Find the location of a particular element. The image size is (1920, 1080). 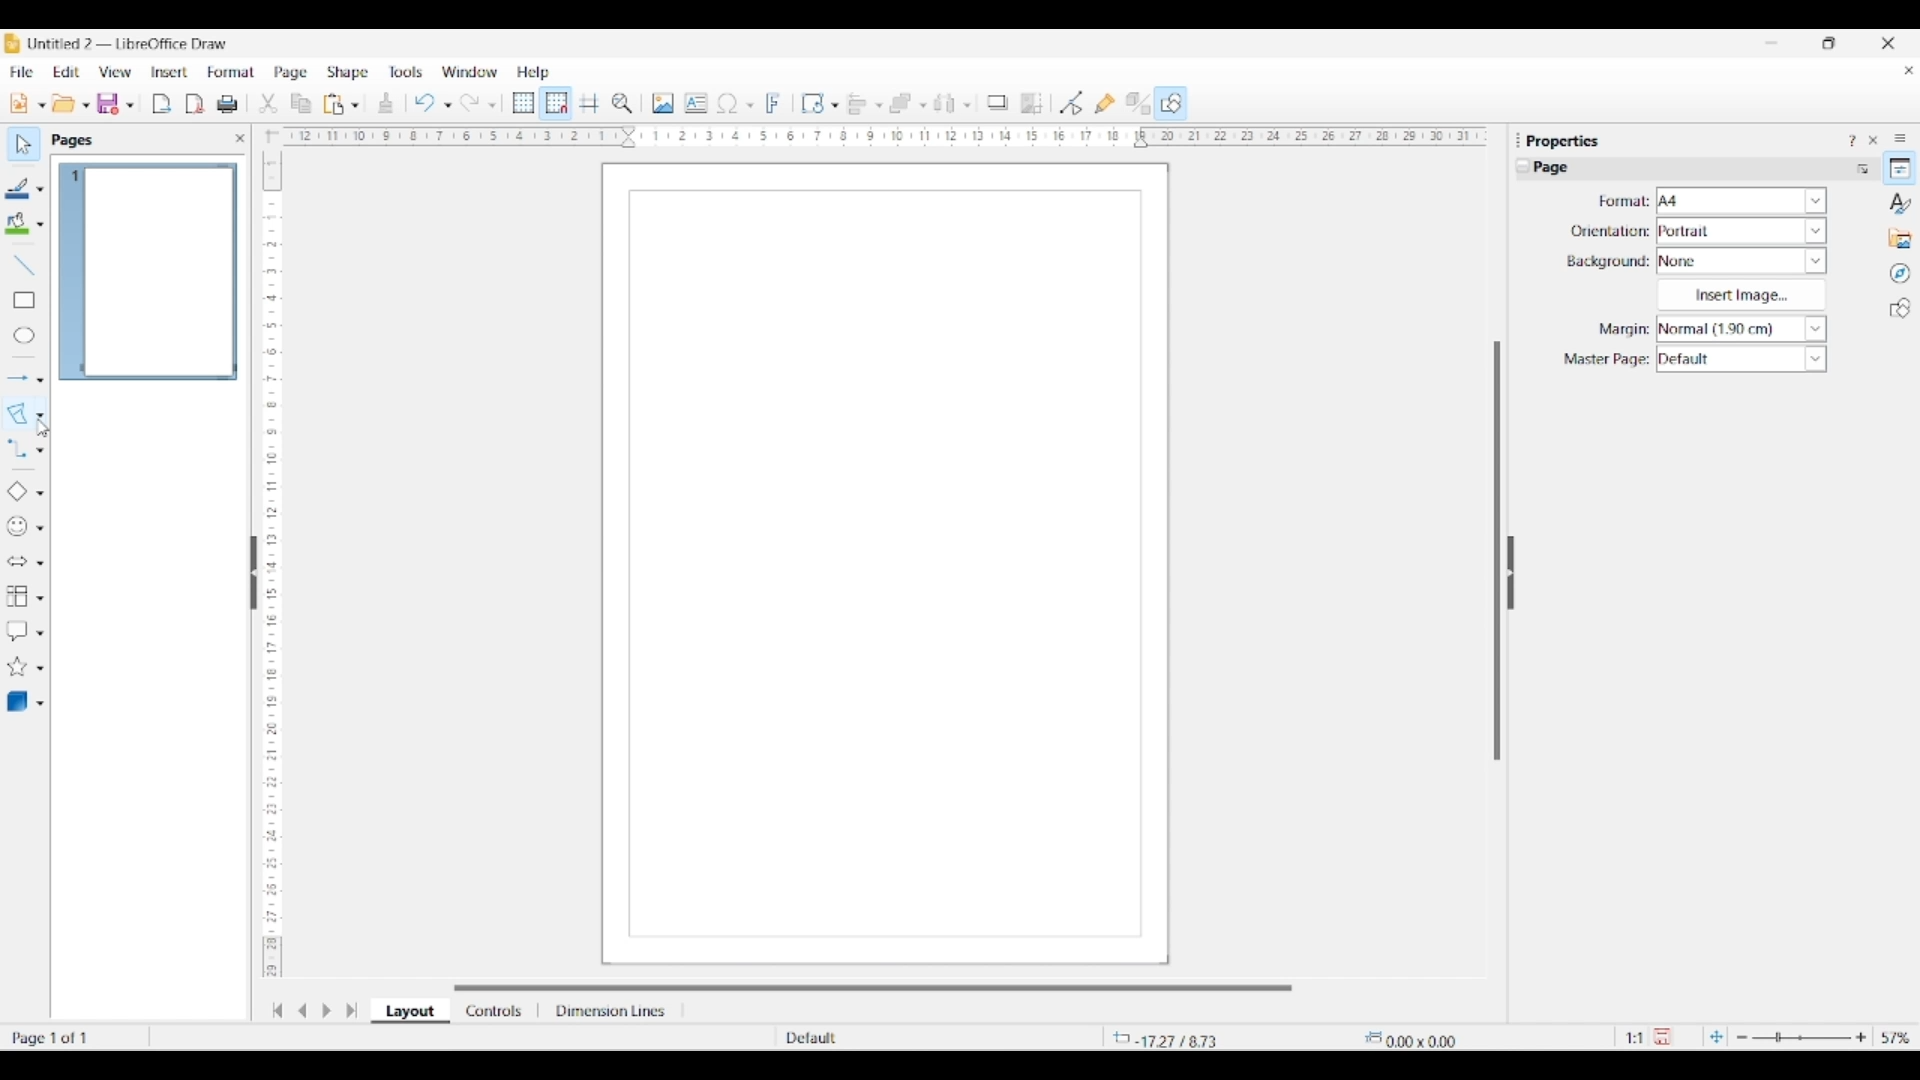

Show interface in smaller tab is located at coordinates (1828, 43).